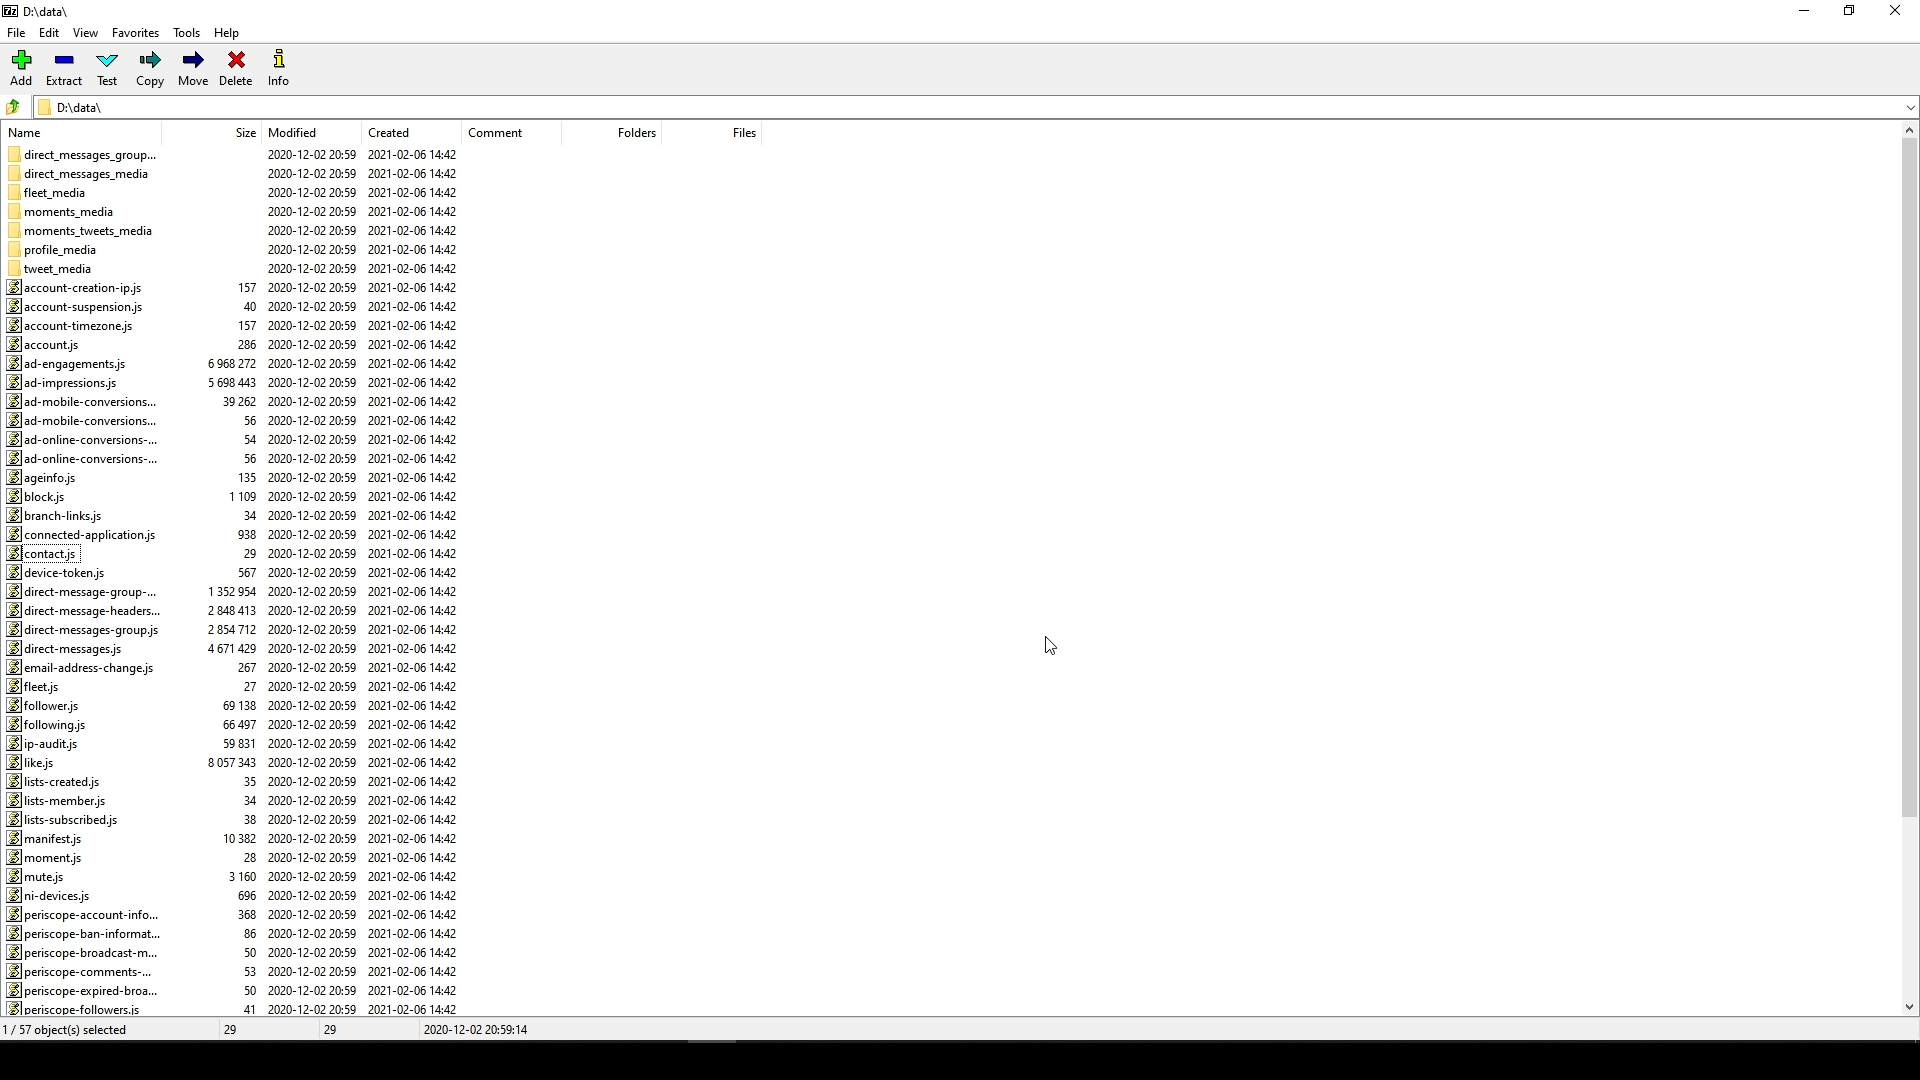 The height and width of the screenshot is (1080, 1920). Describe the element at coordinates (71, 324) in the screenshot. I see `account-timezone.js` at that location.